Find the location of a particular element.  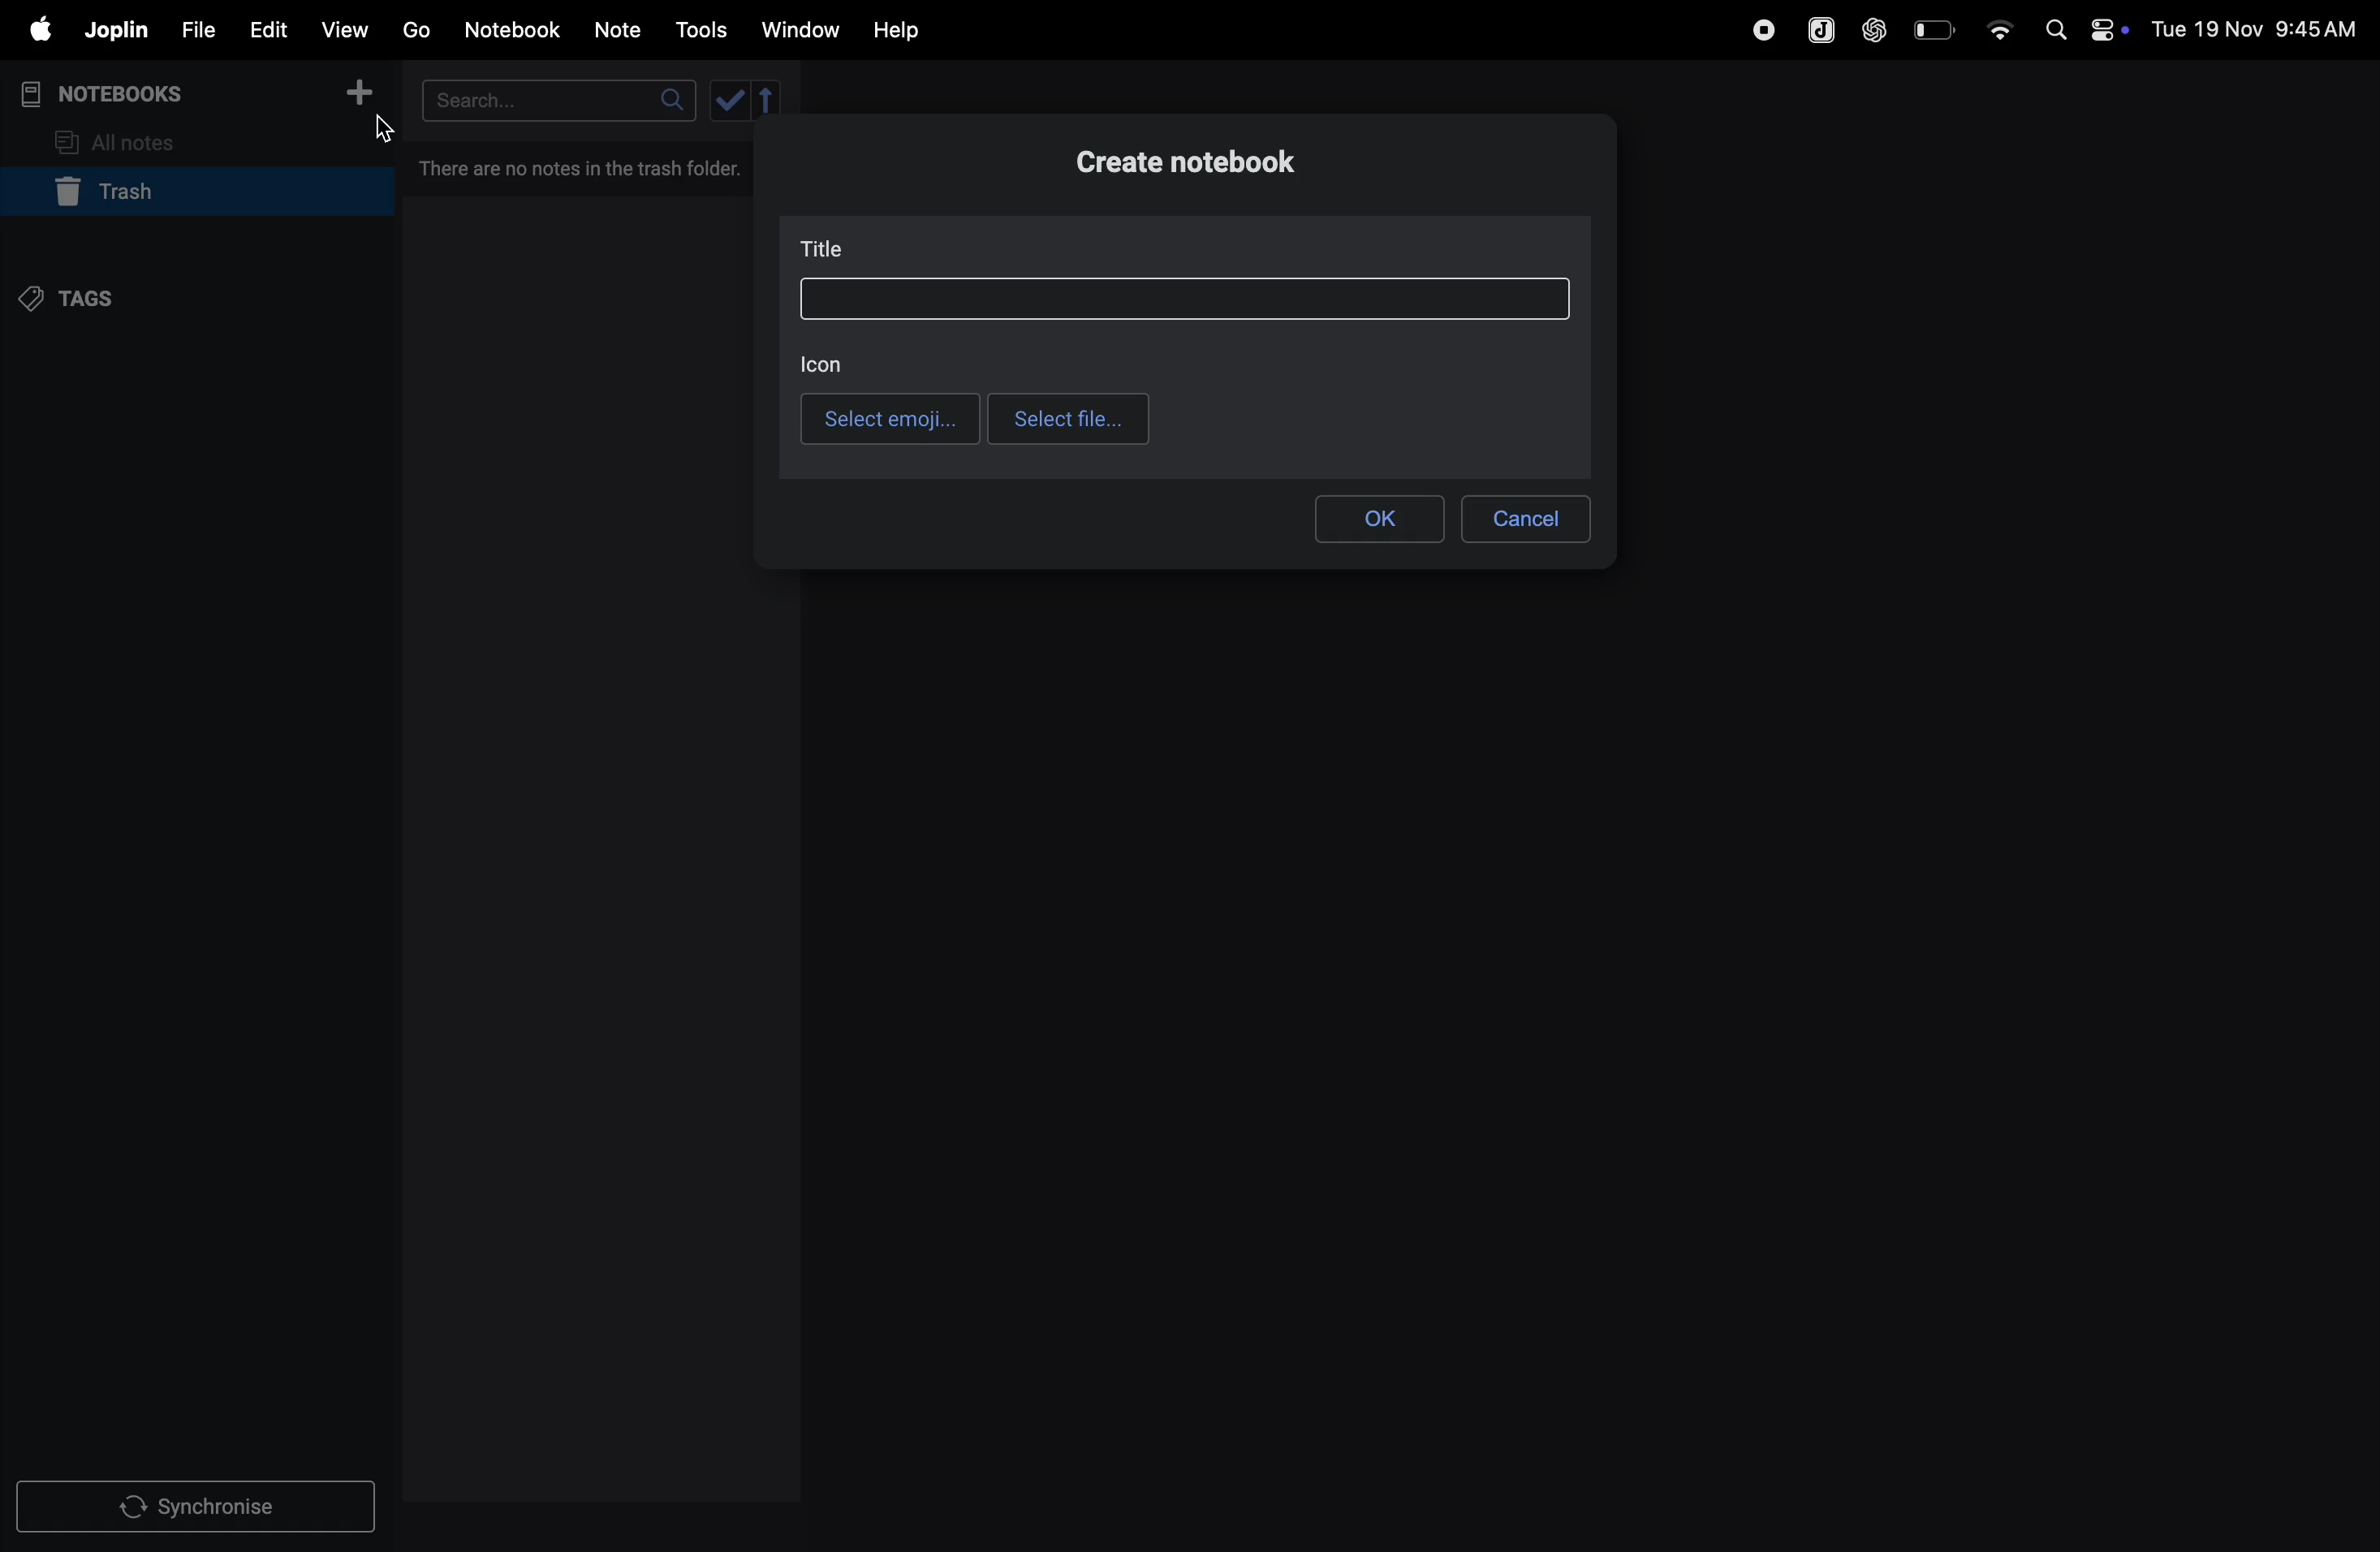

there is no trash is located at coordinates (582, 164).